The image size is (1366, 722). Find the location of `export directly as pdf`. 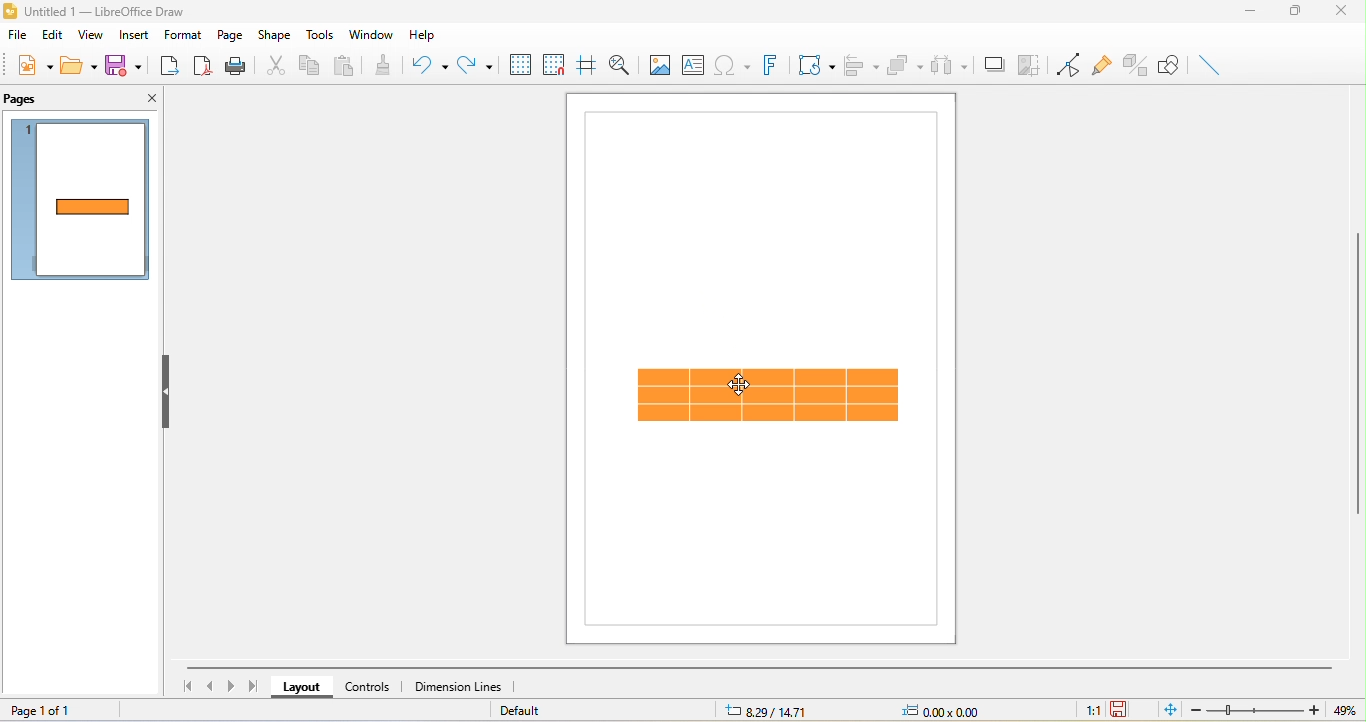

export directly as pdf is located at coordinates (204, 64).